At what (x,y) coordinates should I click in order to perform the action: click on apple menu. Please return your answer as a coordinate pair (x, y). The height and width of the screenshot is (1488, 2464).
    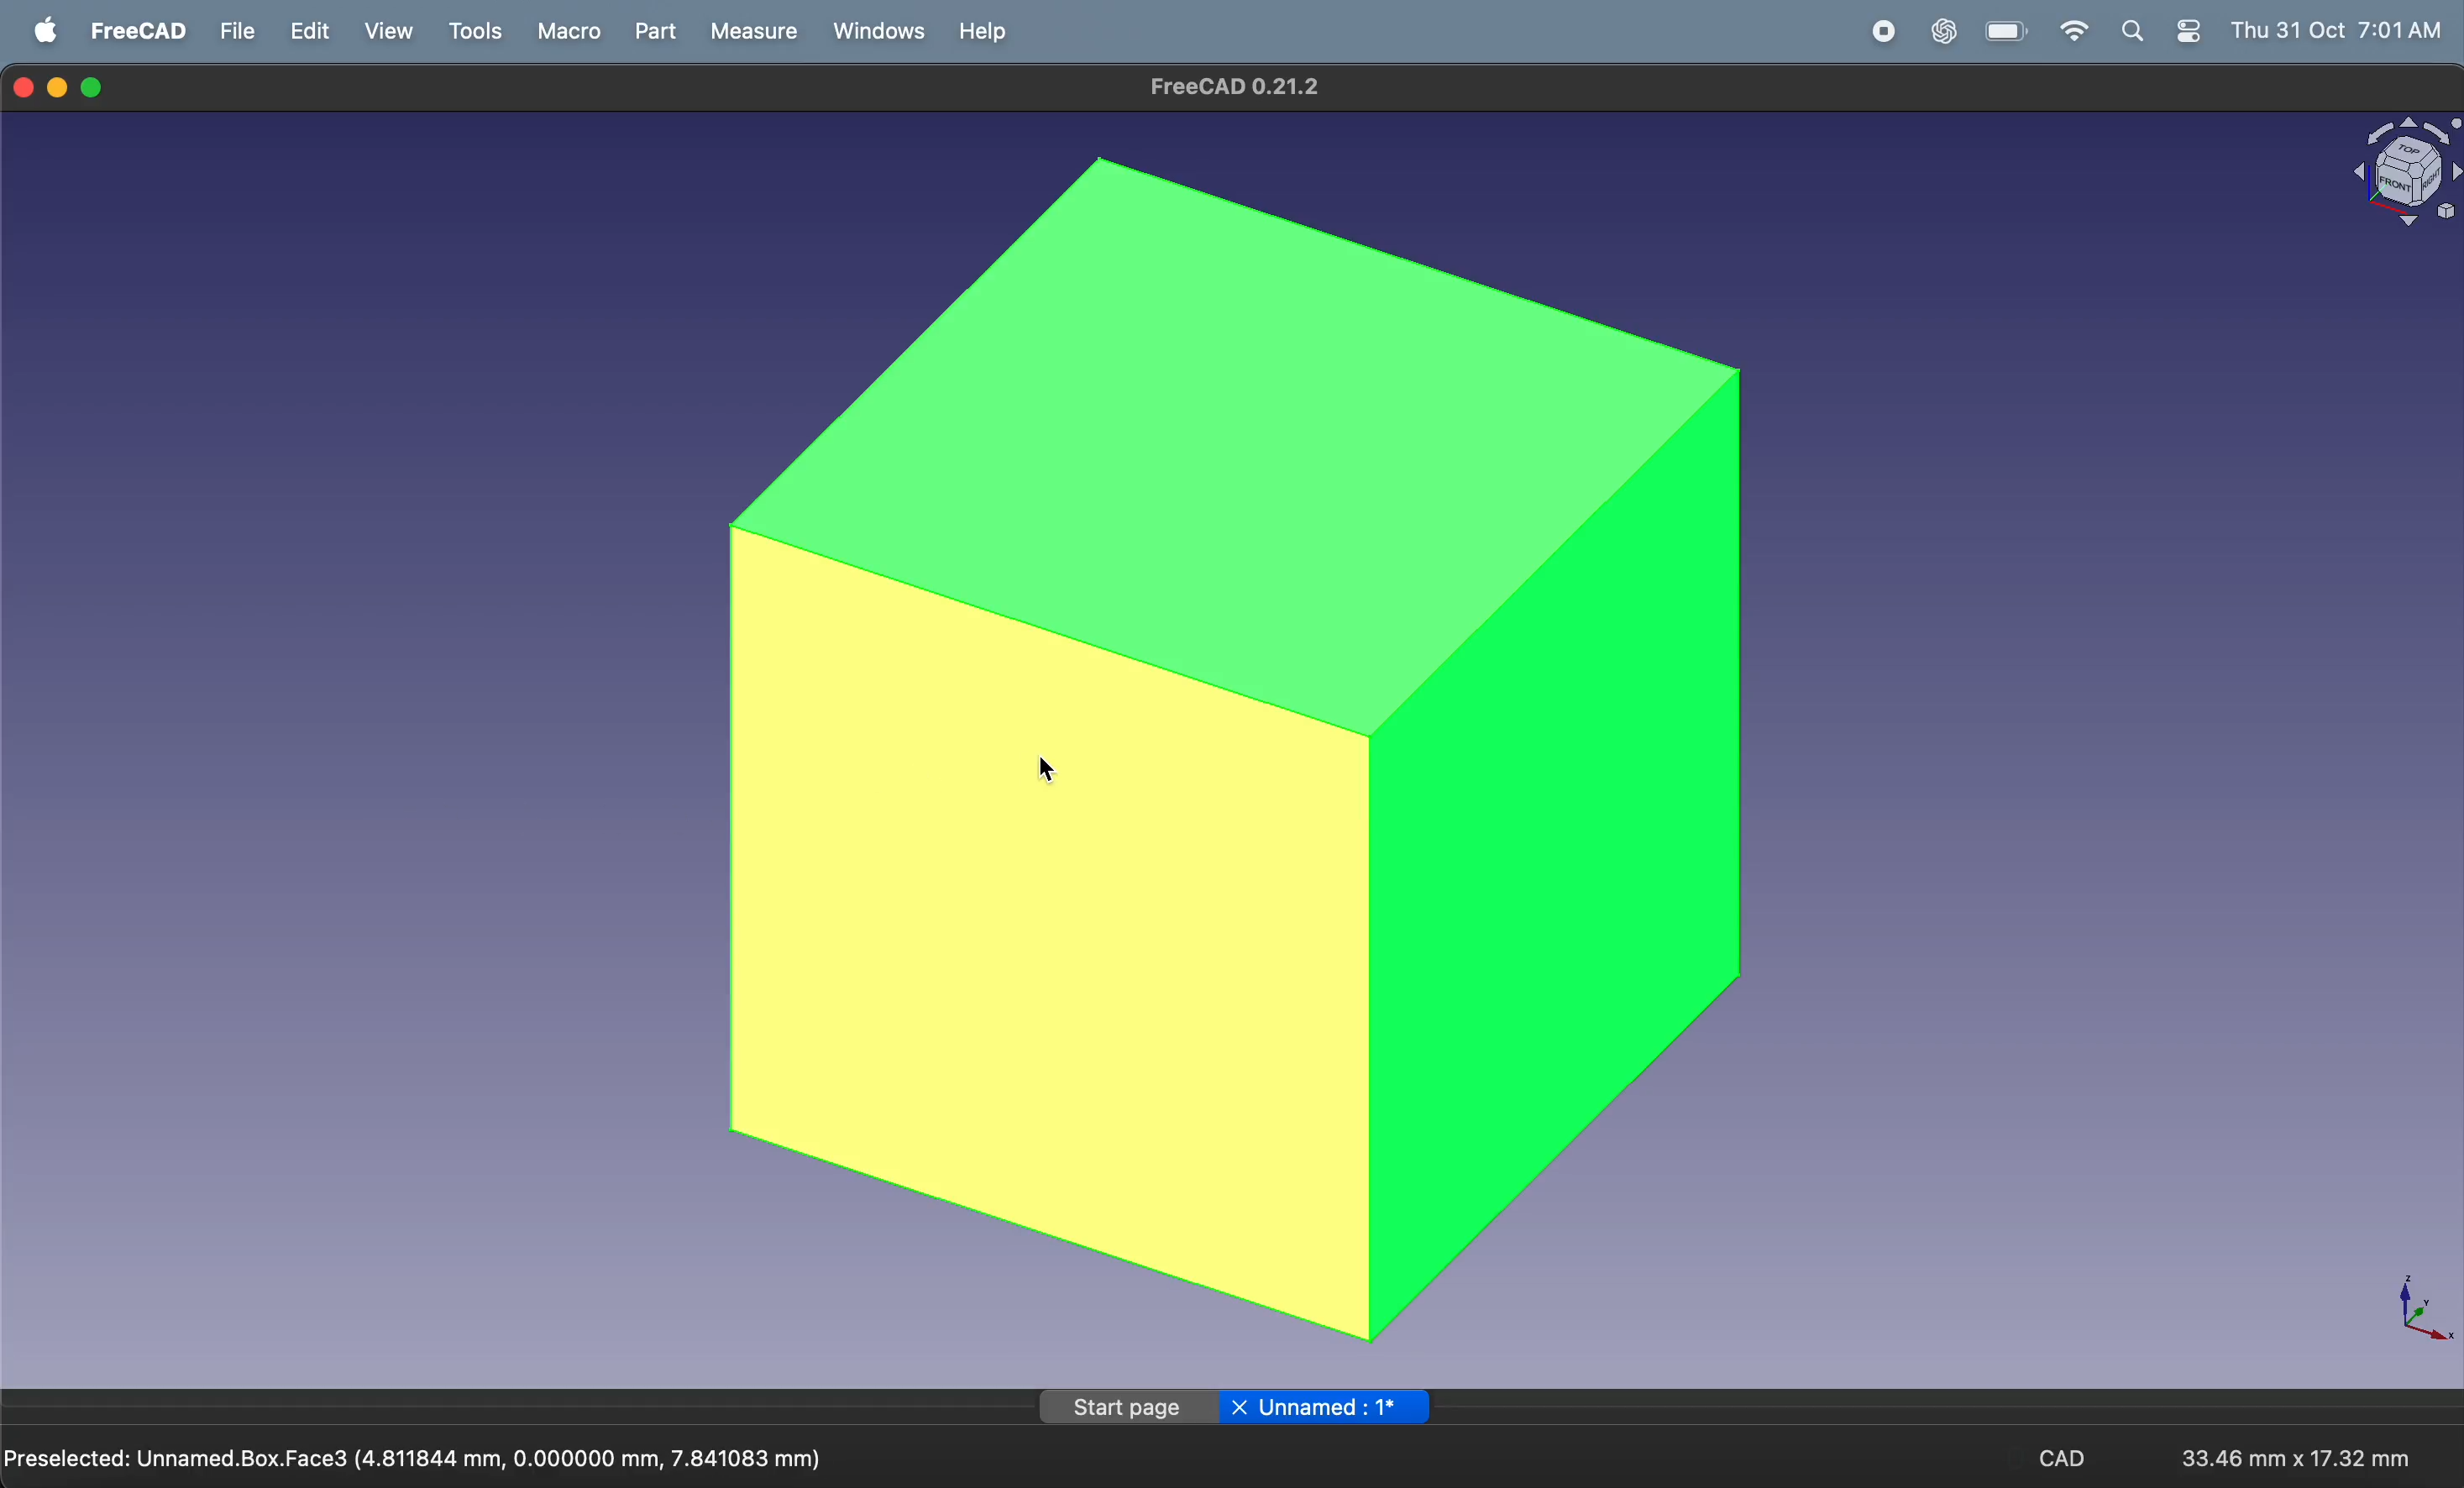
    Looking at the image, I should click on (45, 31).